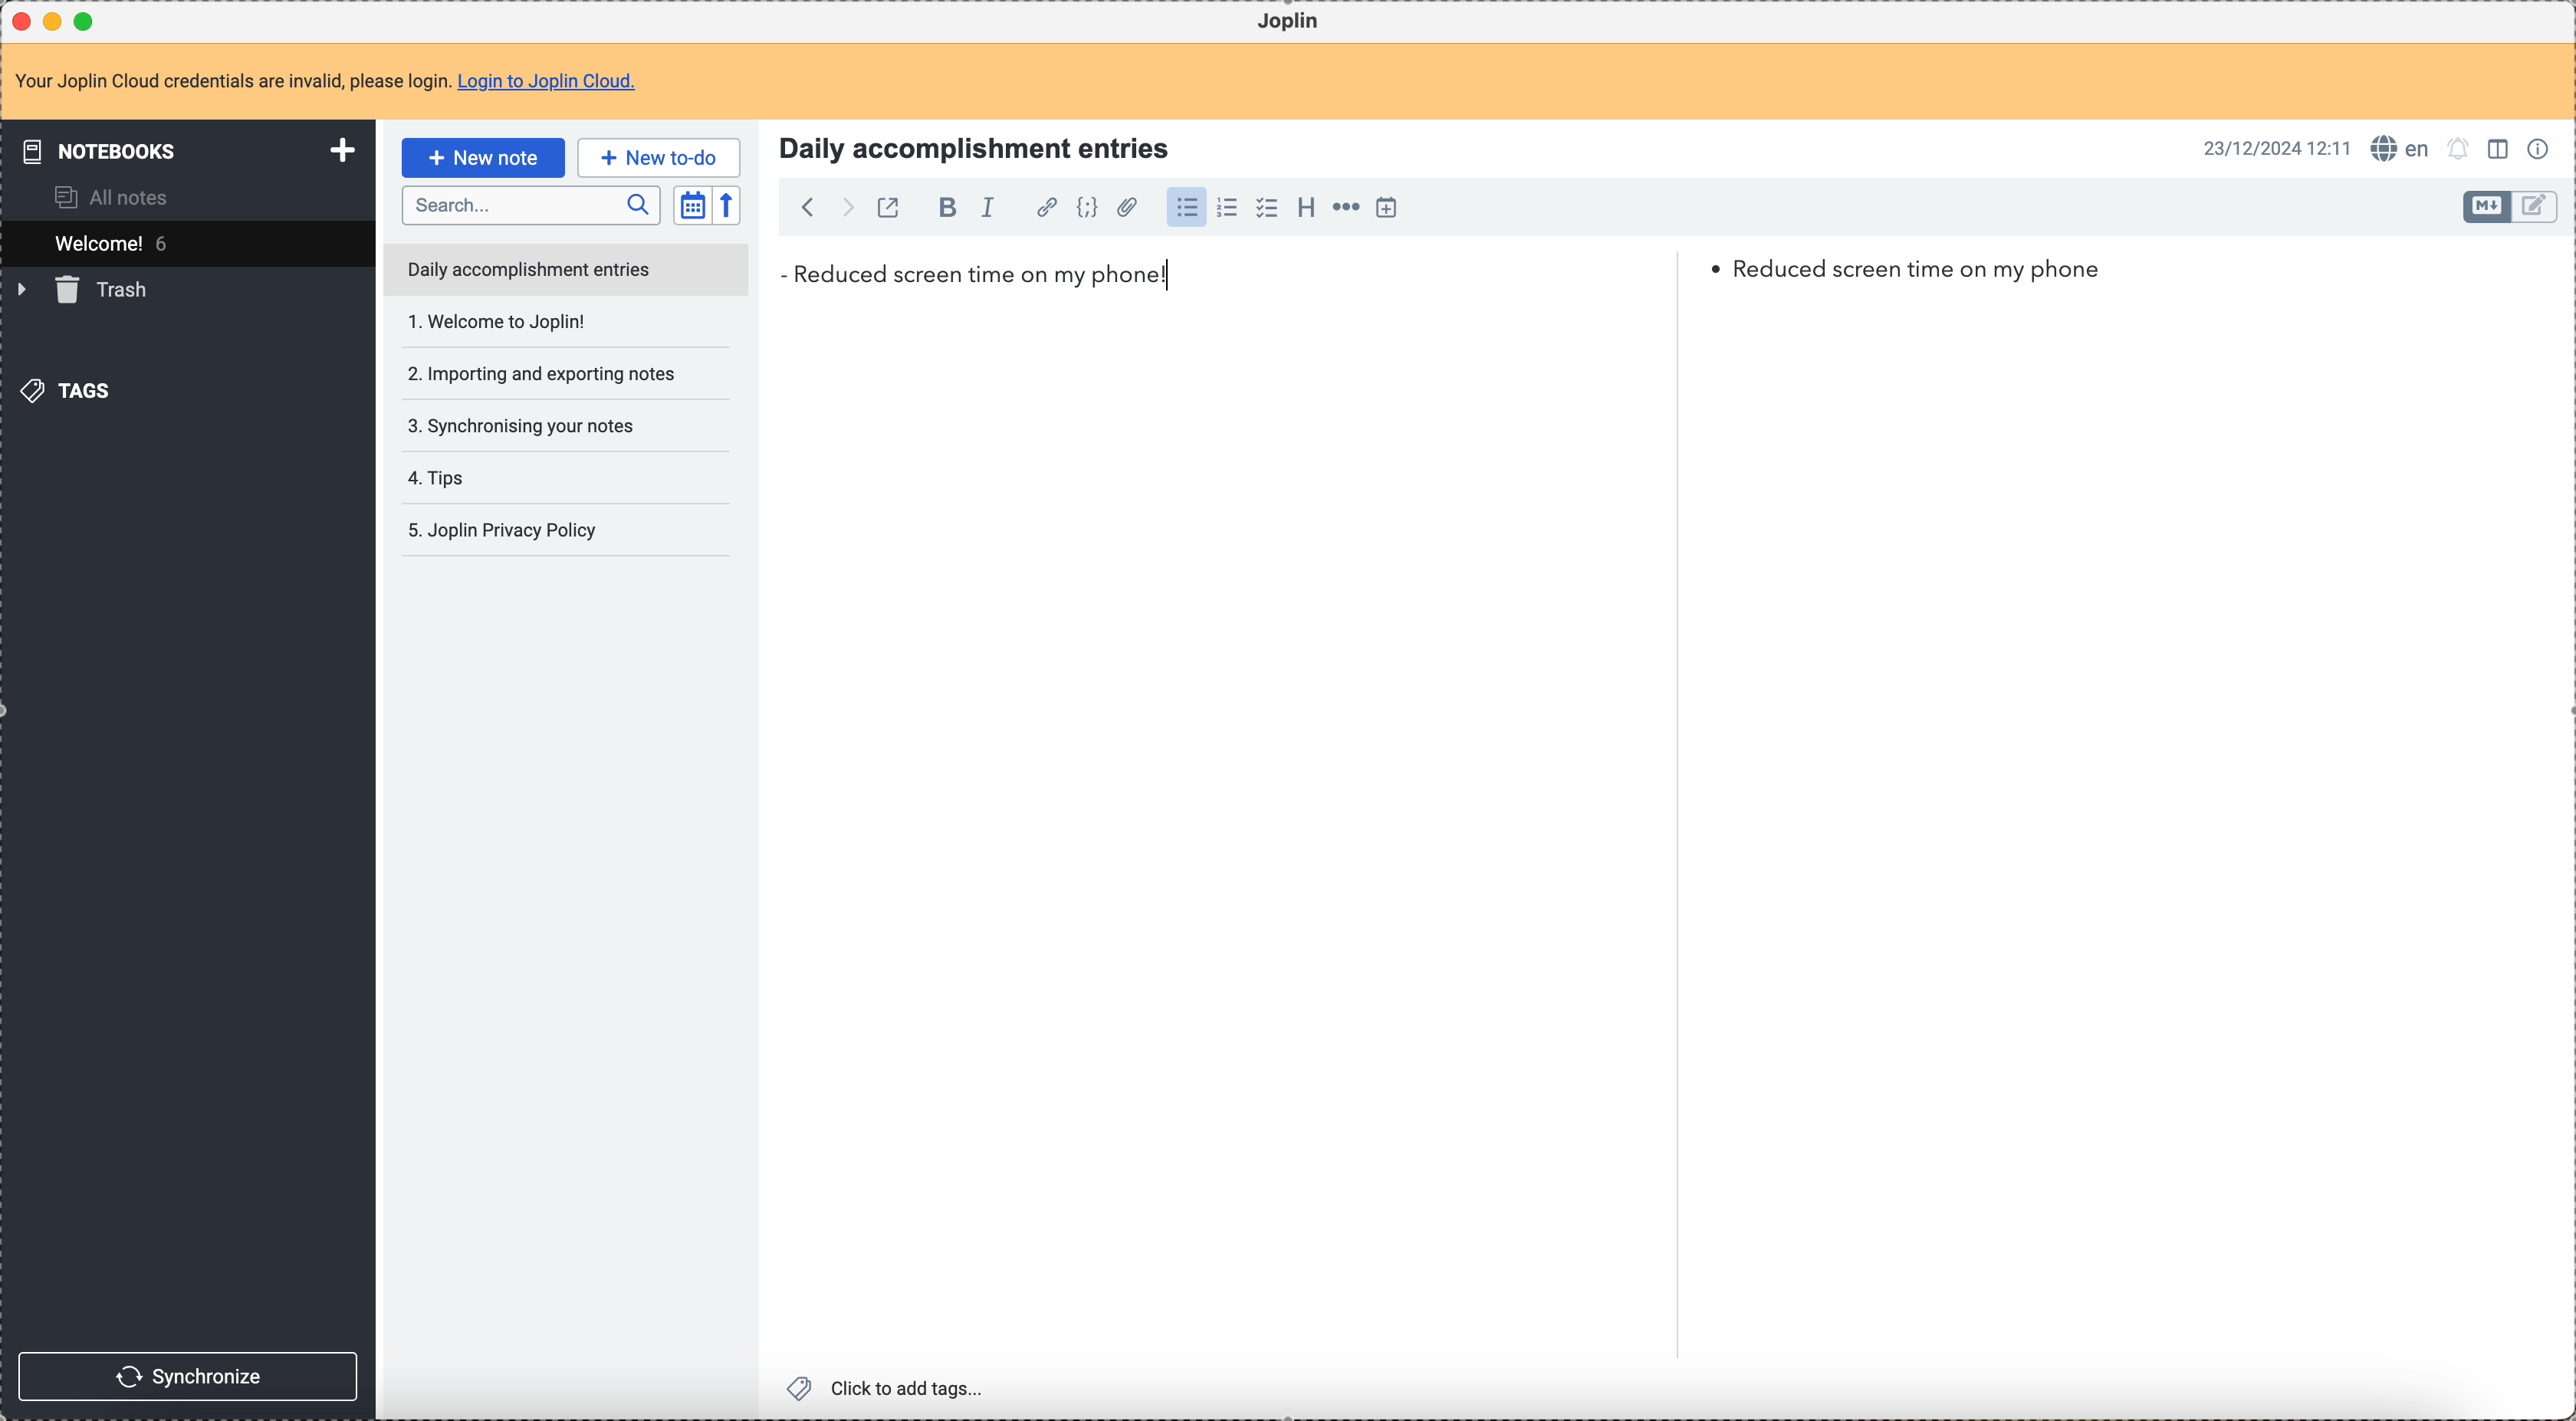 The image size is (2576, 1421). Describe the element at coordinates (540, 428) in the screenshot. I see `tips` at that location.